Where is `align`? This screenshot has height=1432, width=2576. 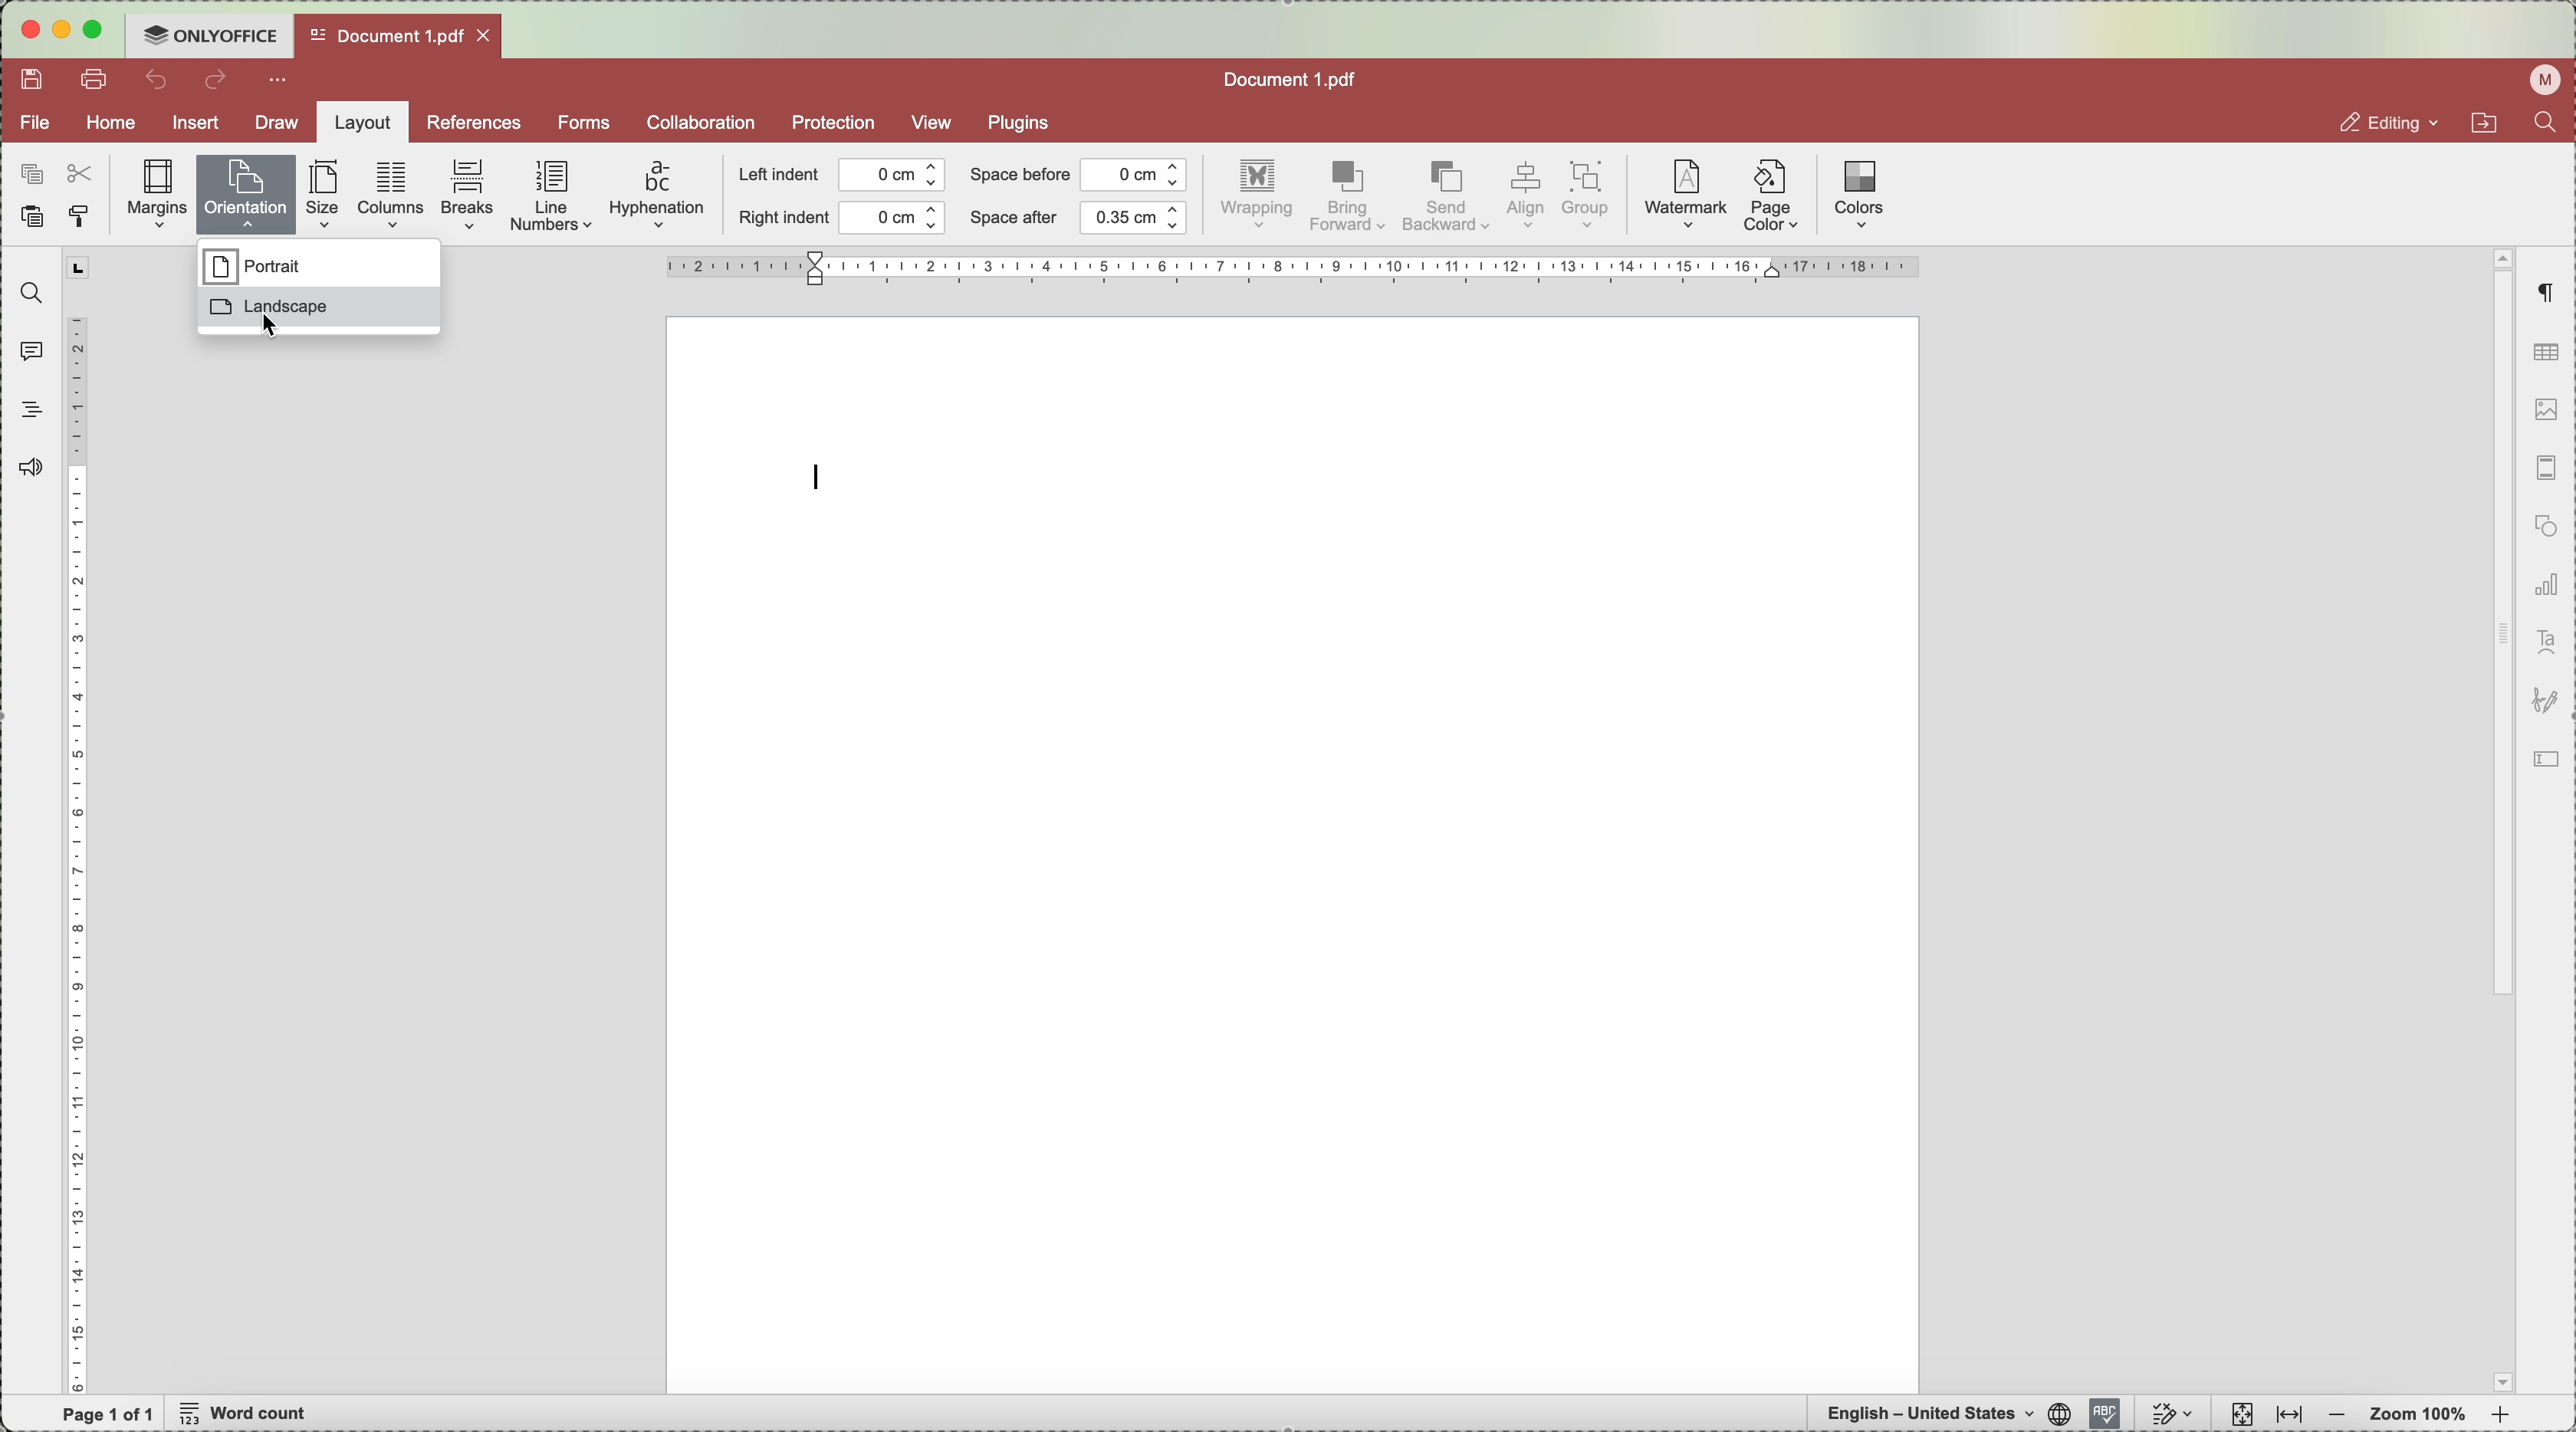
align is located at coordinates (1524, 196).